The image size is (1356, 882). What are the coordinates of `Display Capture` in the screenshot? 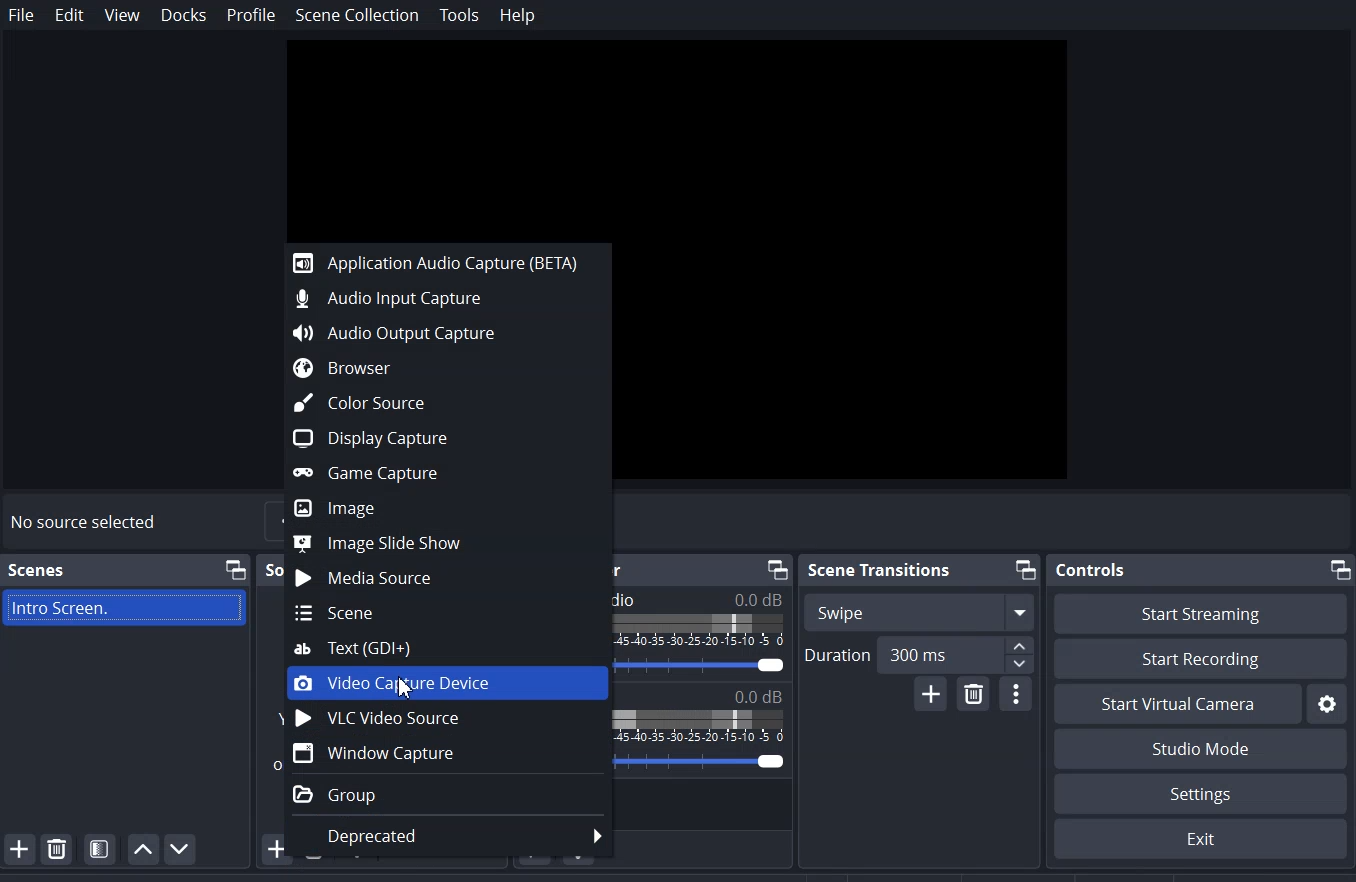 It's located at (438, 439).